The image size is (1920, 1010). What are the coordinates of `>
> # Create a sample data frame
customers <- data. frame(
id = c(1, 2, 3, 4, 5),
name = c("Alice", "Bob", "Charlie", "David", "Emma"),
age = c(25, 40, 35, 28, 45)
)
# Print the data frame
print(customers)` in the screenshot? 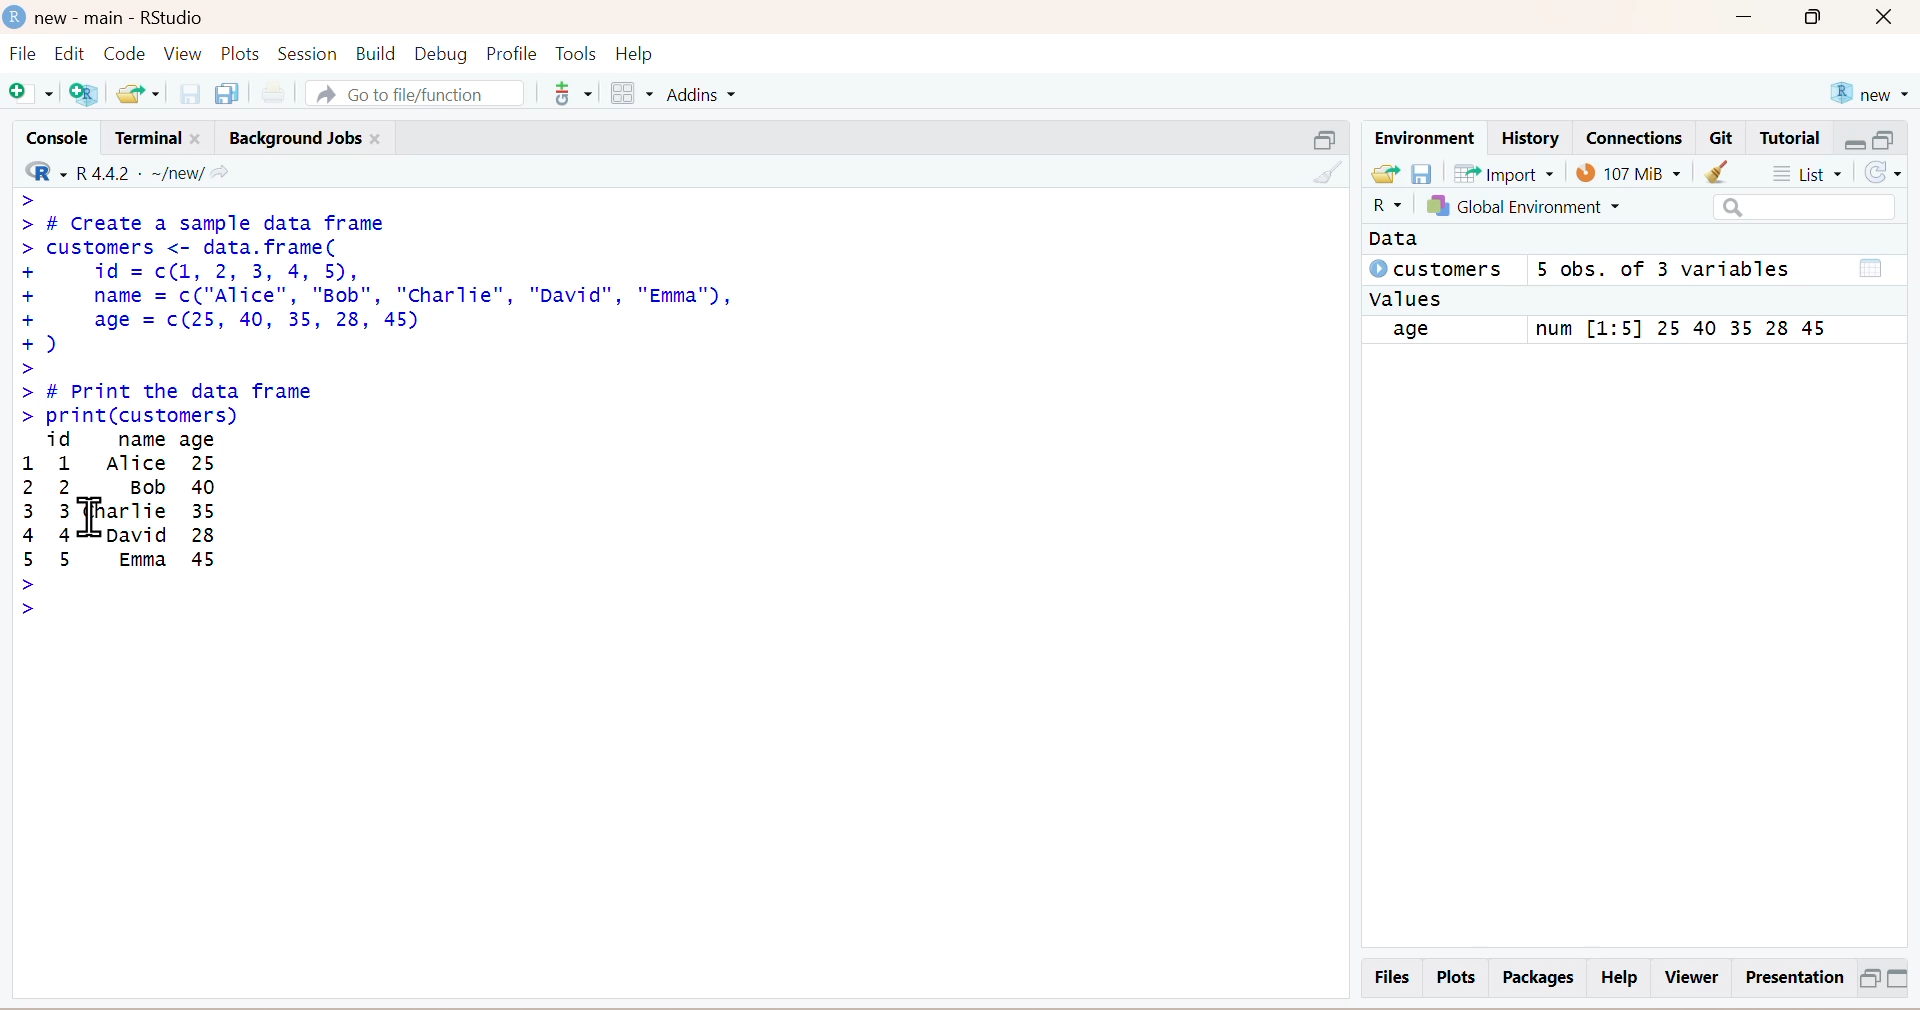 It's located at (413, 306).